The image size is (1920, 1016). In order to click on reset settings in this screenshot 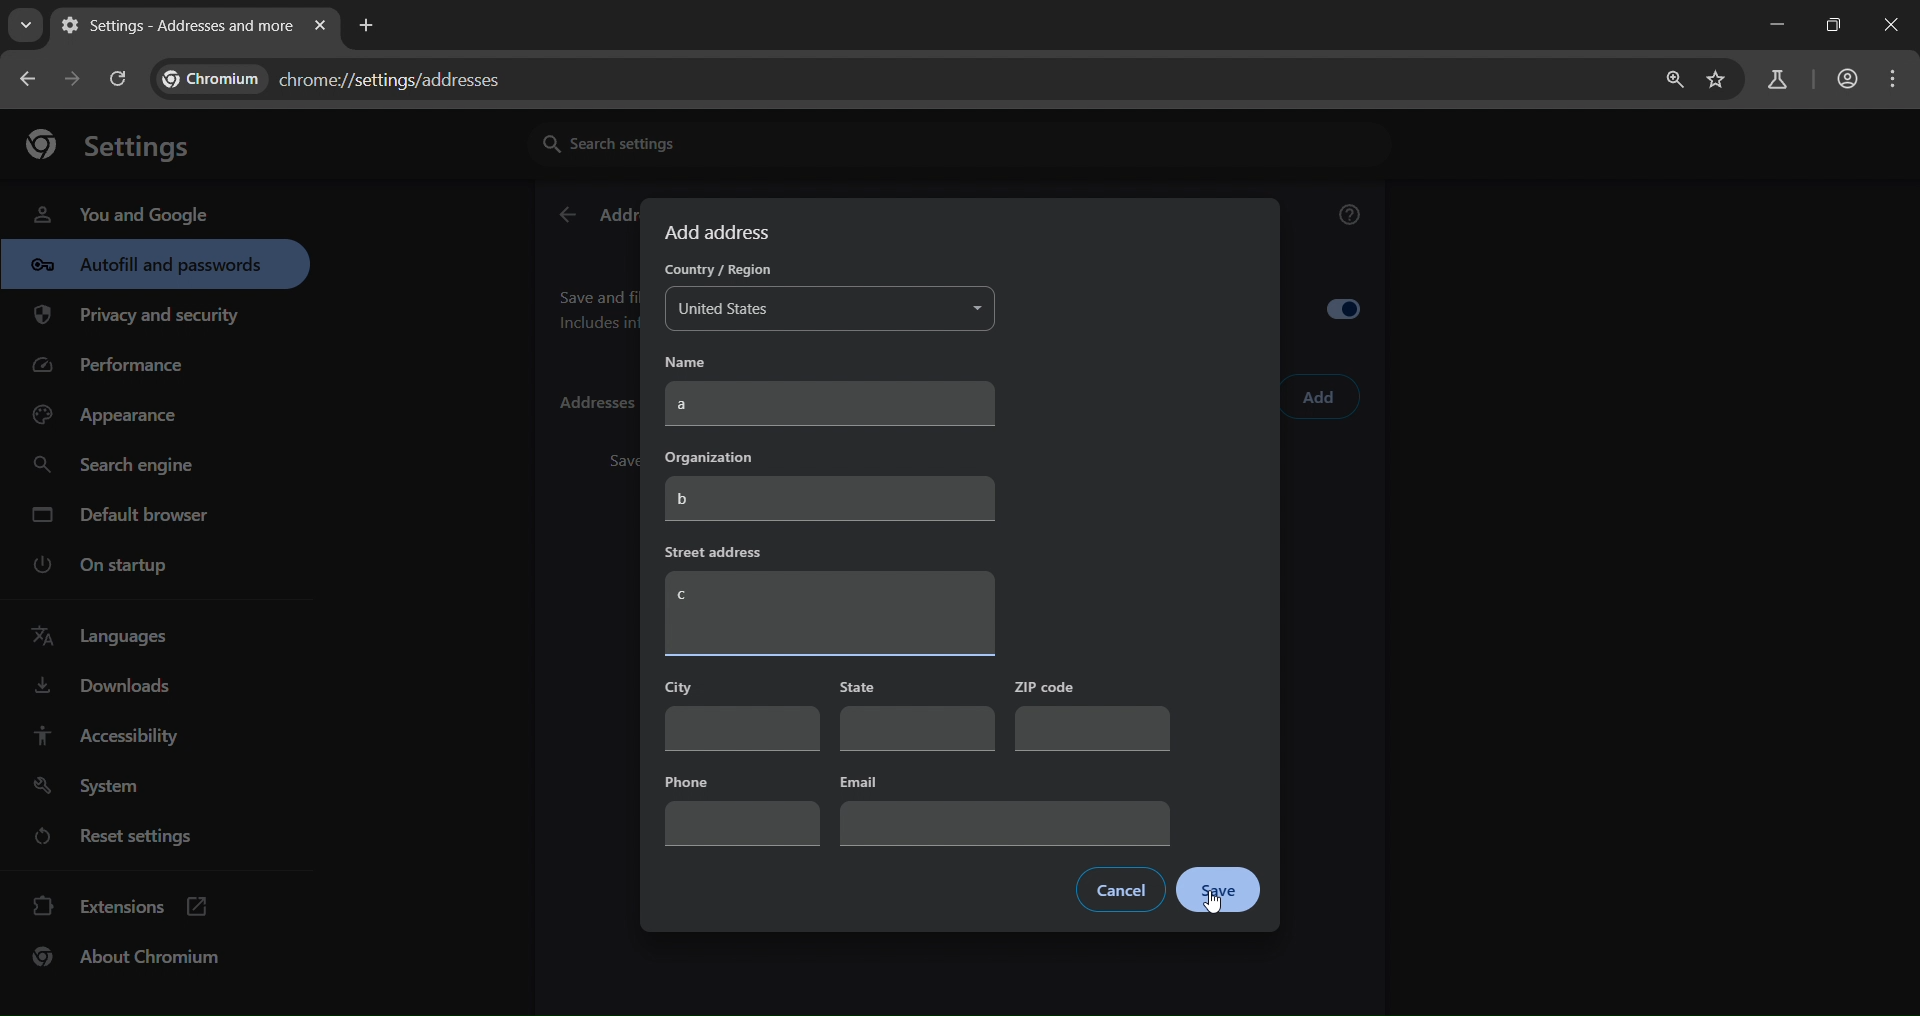, I will do `click(132, 839)`.